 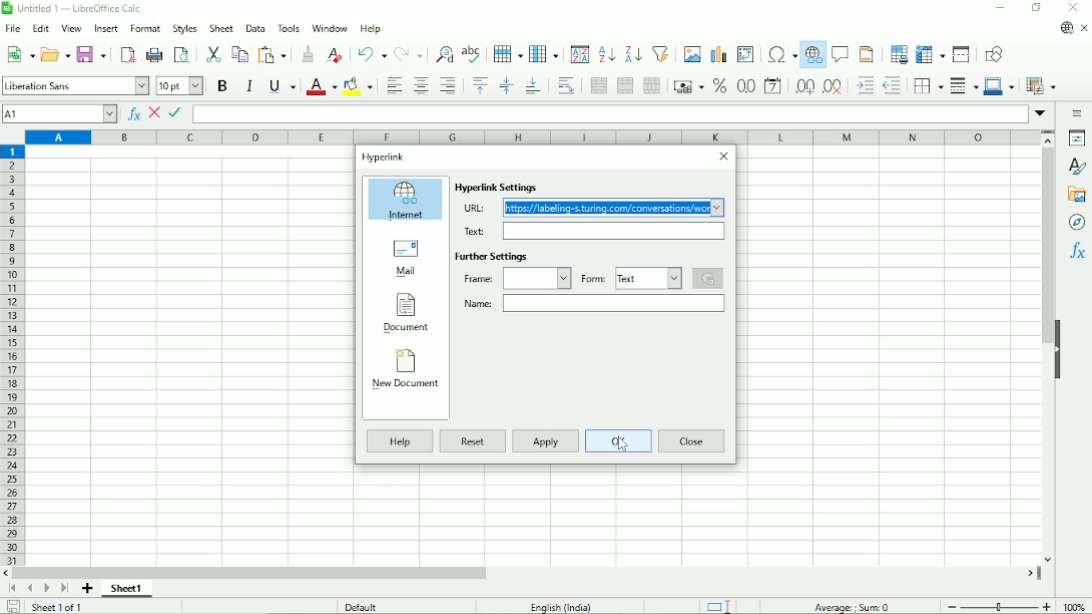 I want to click on Italic, so click(x=249, y=85).